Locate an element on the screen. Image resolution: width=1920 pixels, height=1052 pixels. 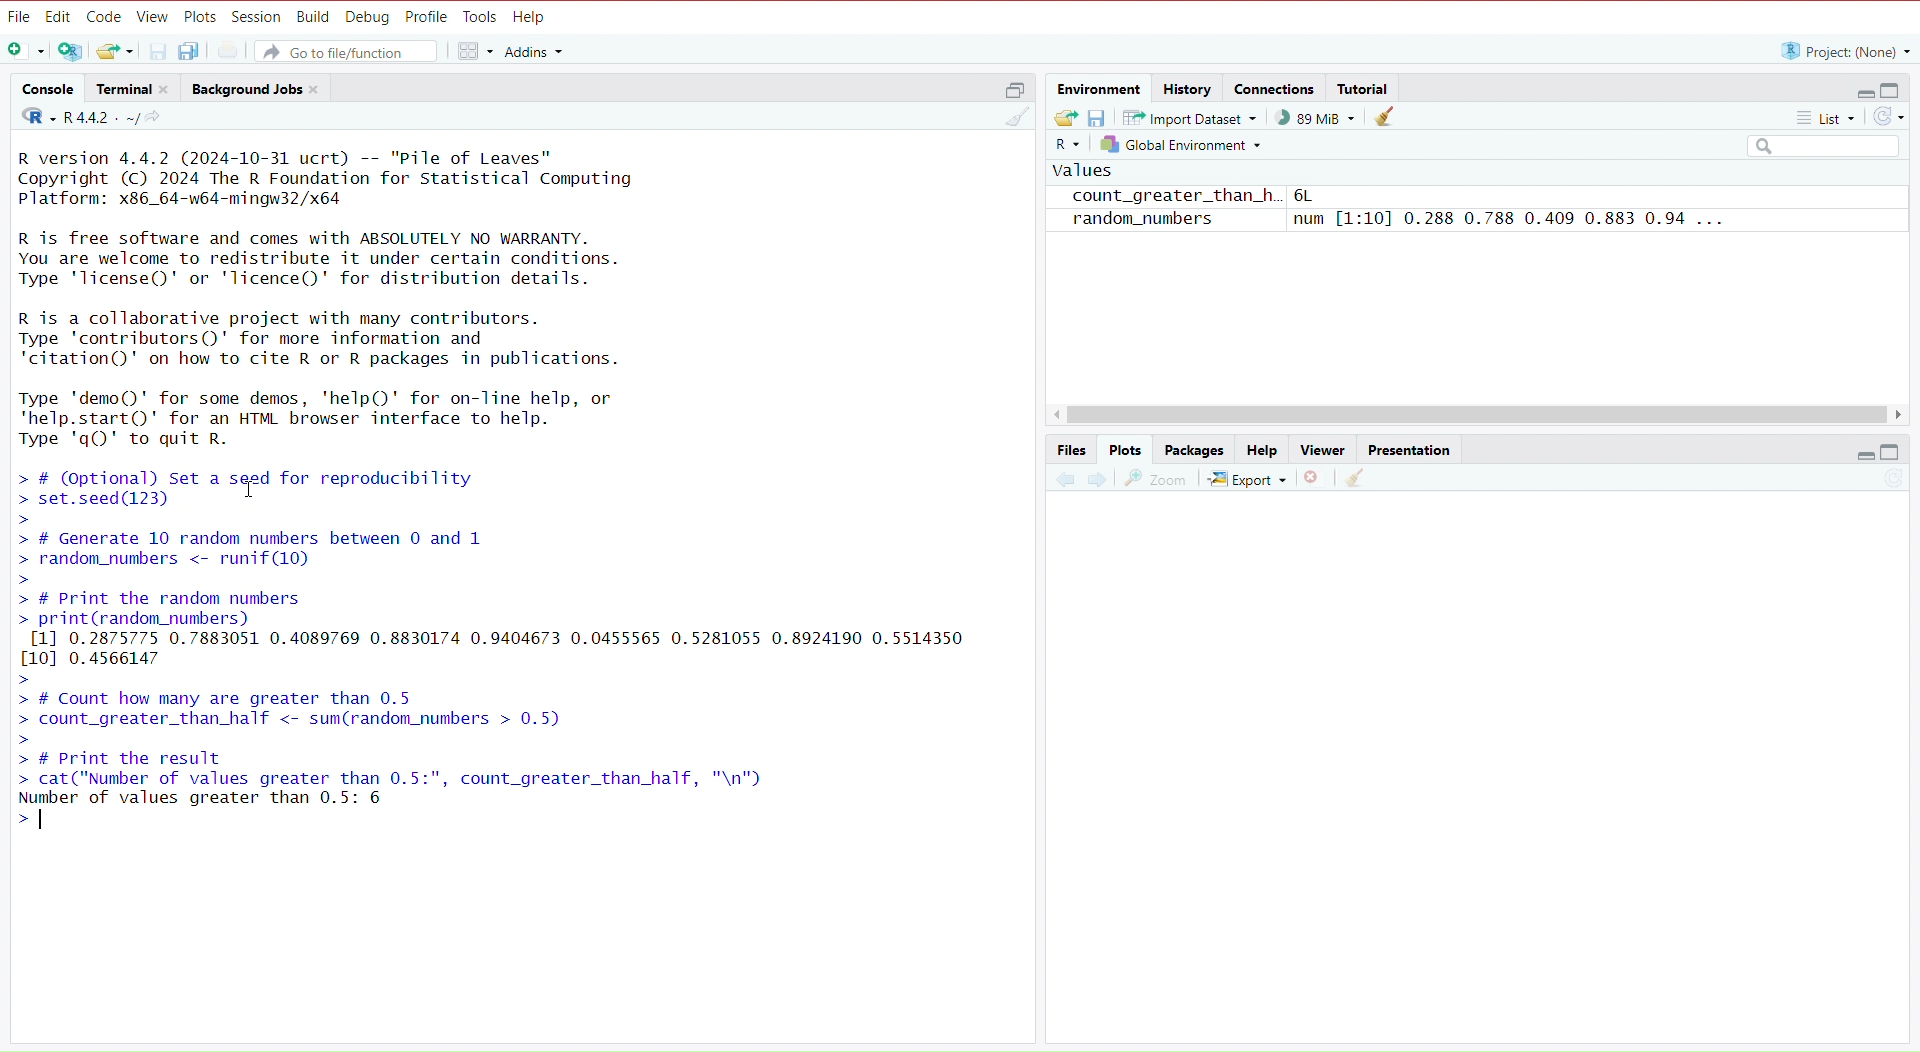
List is located at coordinates (1826, 115).